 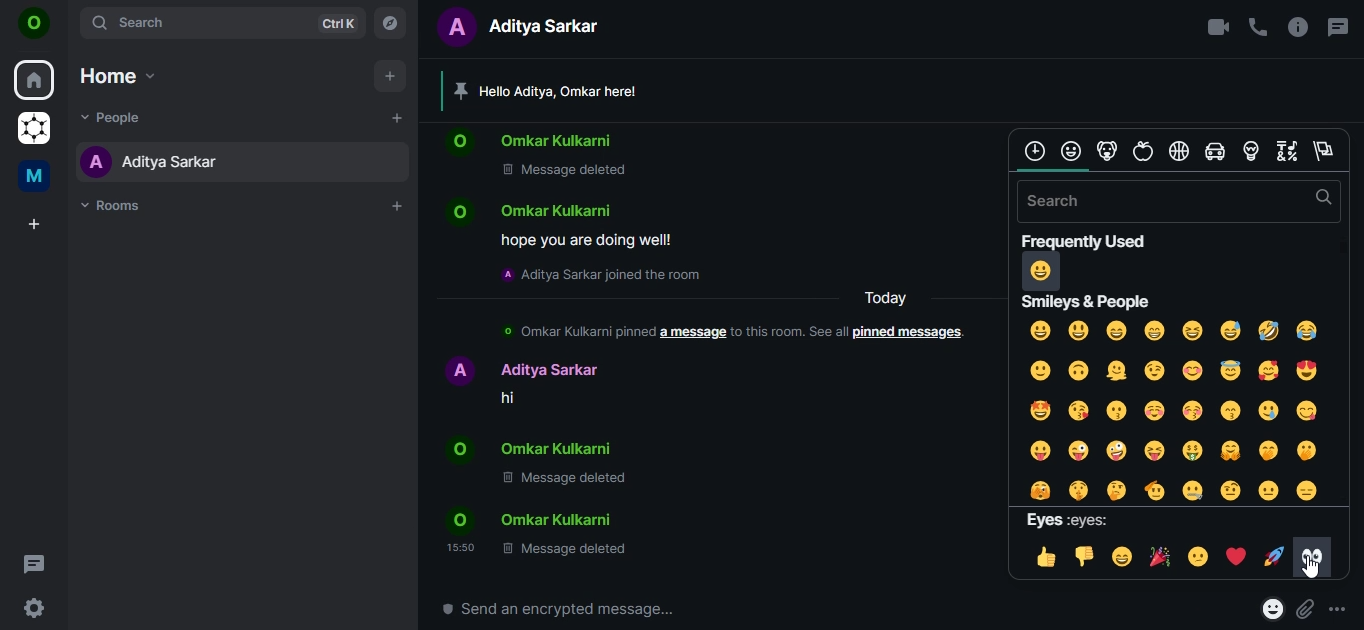 What do you see at coordinates (1197, 555) in the screenshot?
I see `confused face` at bounding box center [1197, 555].